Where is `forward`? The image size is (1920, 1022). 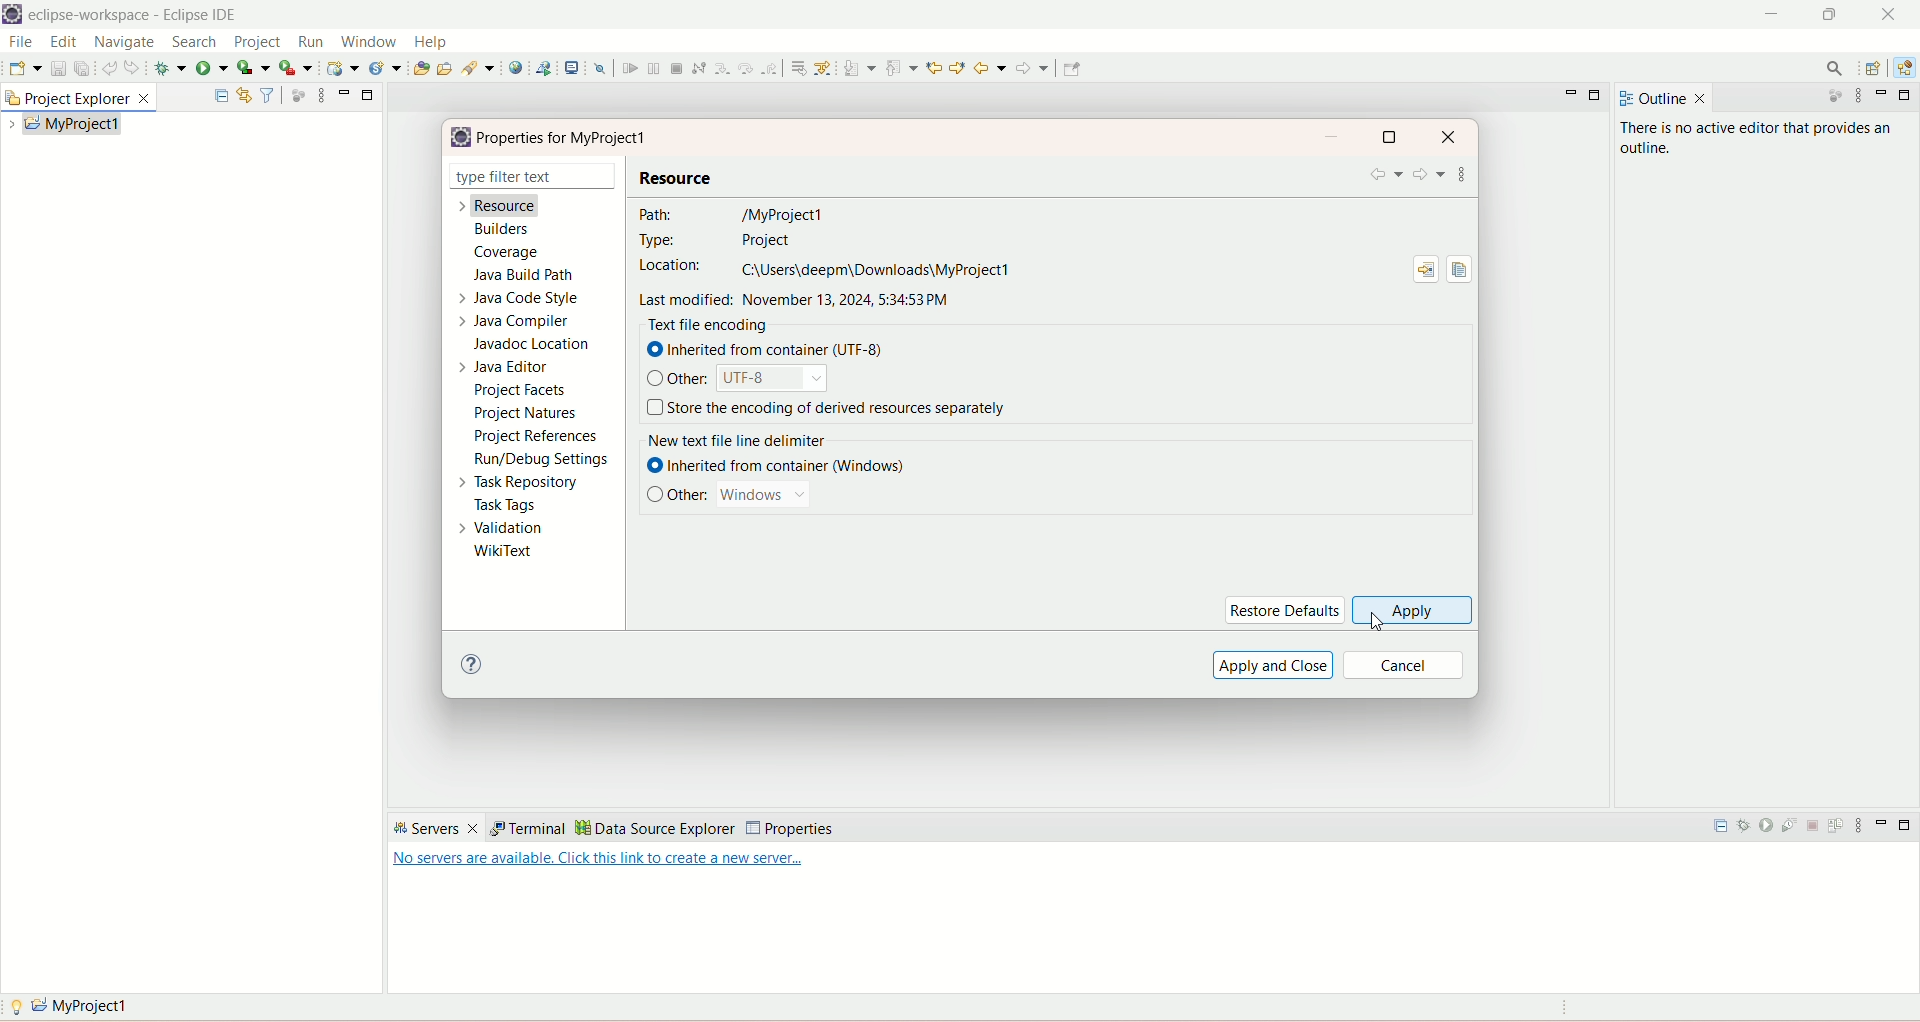 forward is located at coordinates (1033, 68).